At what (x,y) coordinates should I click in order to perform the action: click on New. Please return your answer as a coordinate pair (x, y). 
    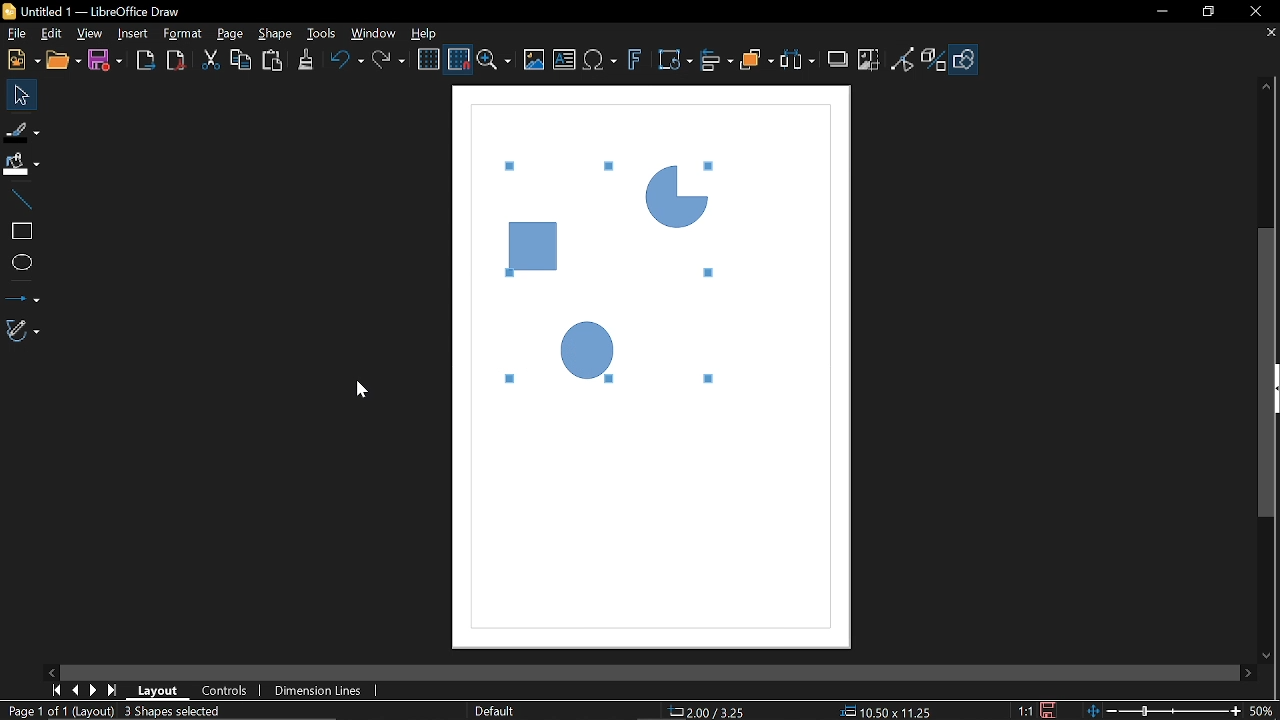
    Looking at the image, I should click on (20, 60).